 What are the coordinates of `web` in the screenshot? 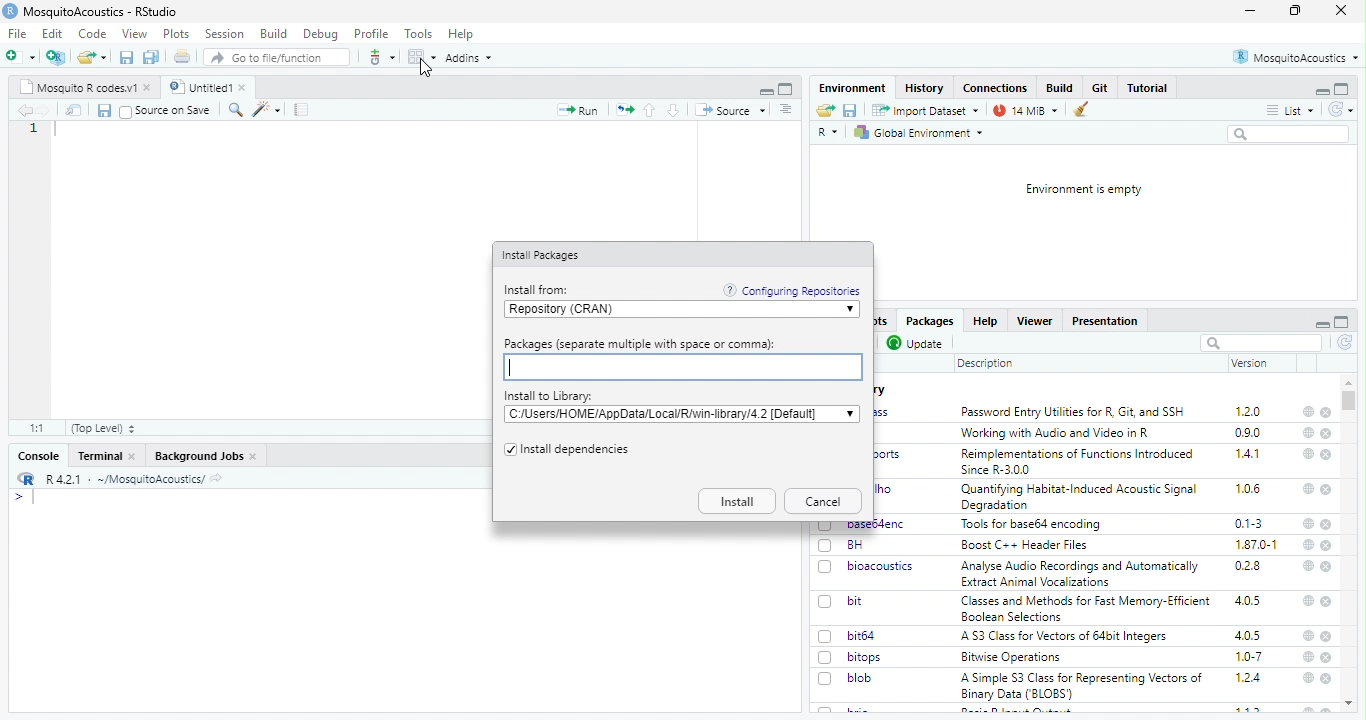 It's located at (1309, 524).